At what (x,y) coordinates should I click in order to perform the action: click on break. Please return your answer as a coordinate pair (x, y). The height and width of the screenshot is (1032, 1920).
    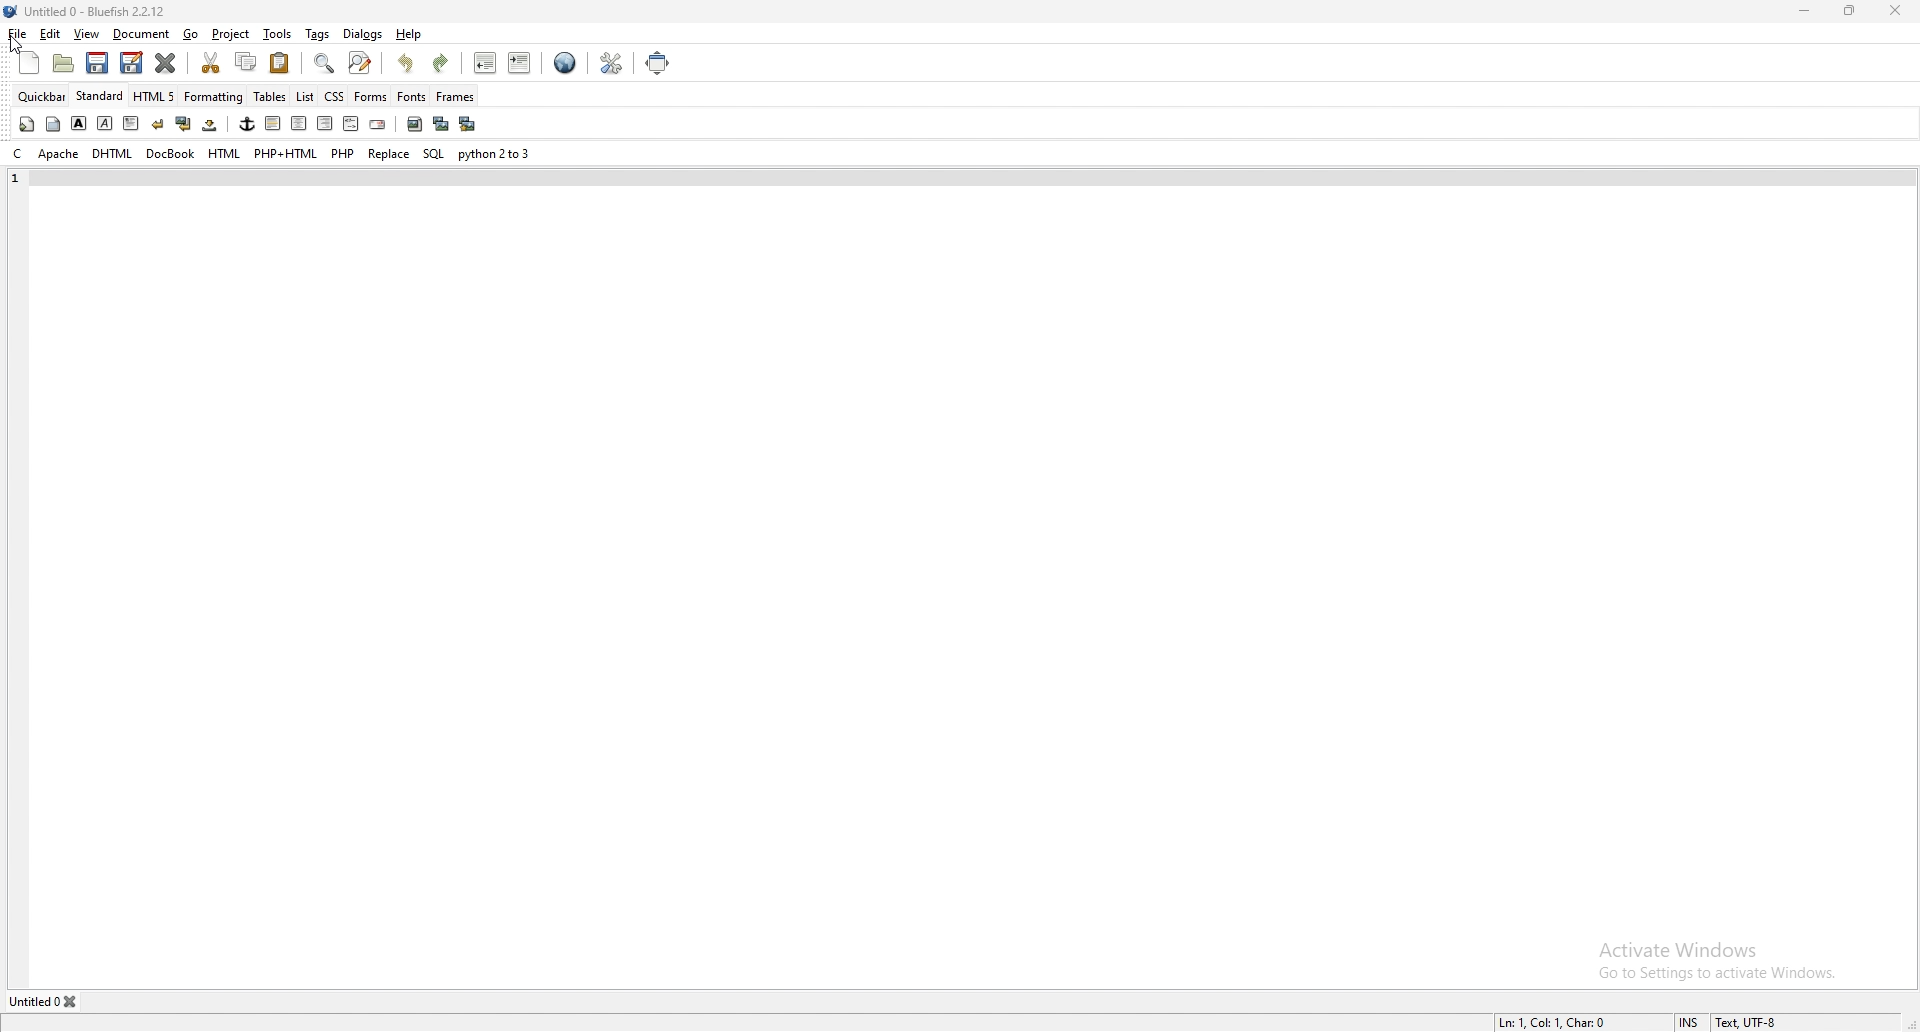
    Looking at the image, I should click on (158, 124).